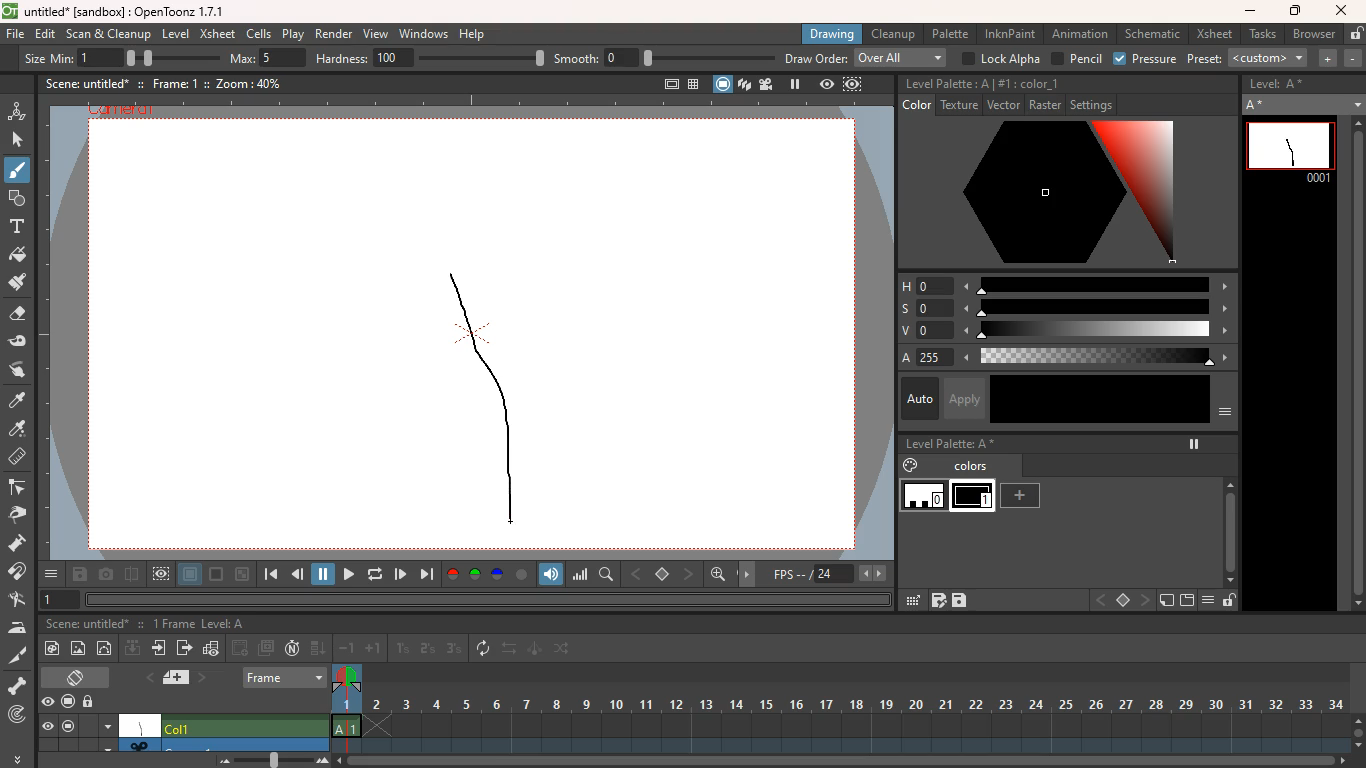  Describe the element at coordinates (217, 575) in the screenshot. I see `screen` at that location.